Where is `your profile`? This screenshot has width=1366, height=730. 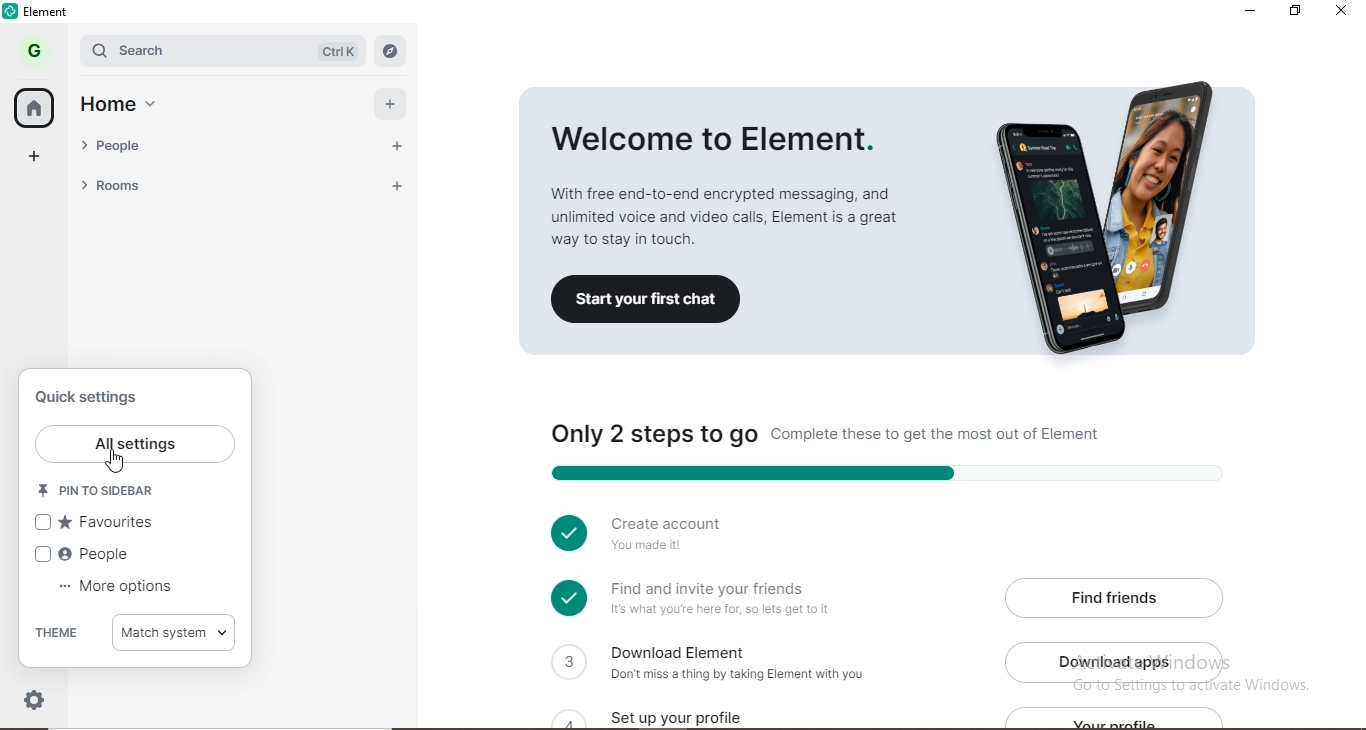 your profile is located at coordinates (1122, 719).